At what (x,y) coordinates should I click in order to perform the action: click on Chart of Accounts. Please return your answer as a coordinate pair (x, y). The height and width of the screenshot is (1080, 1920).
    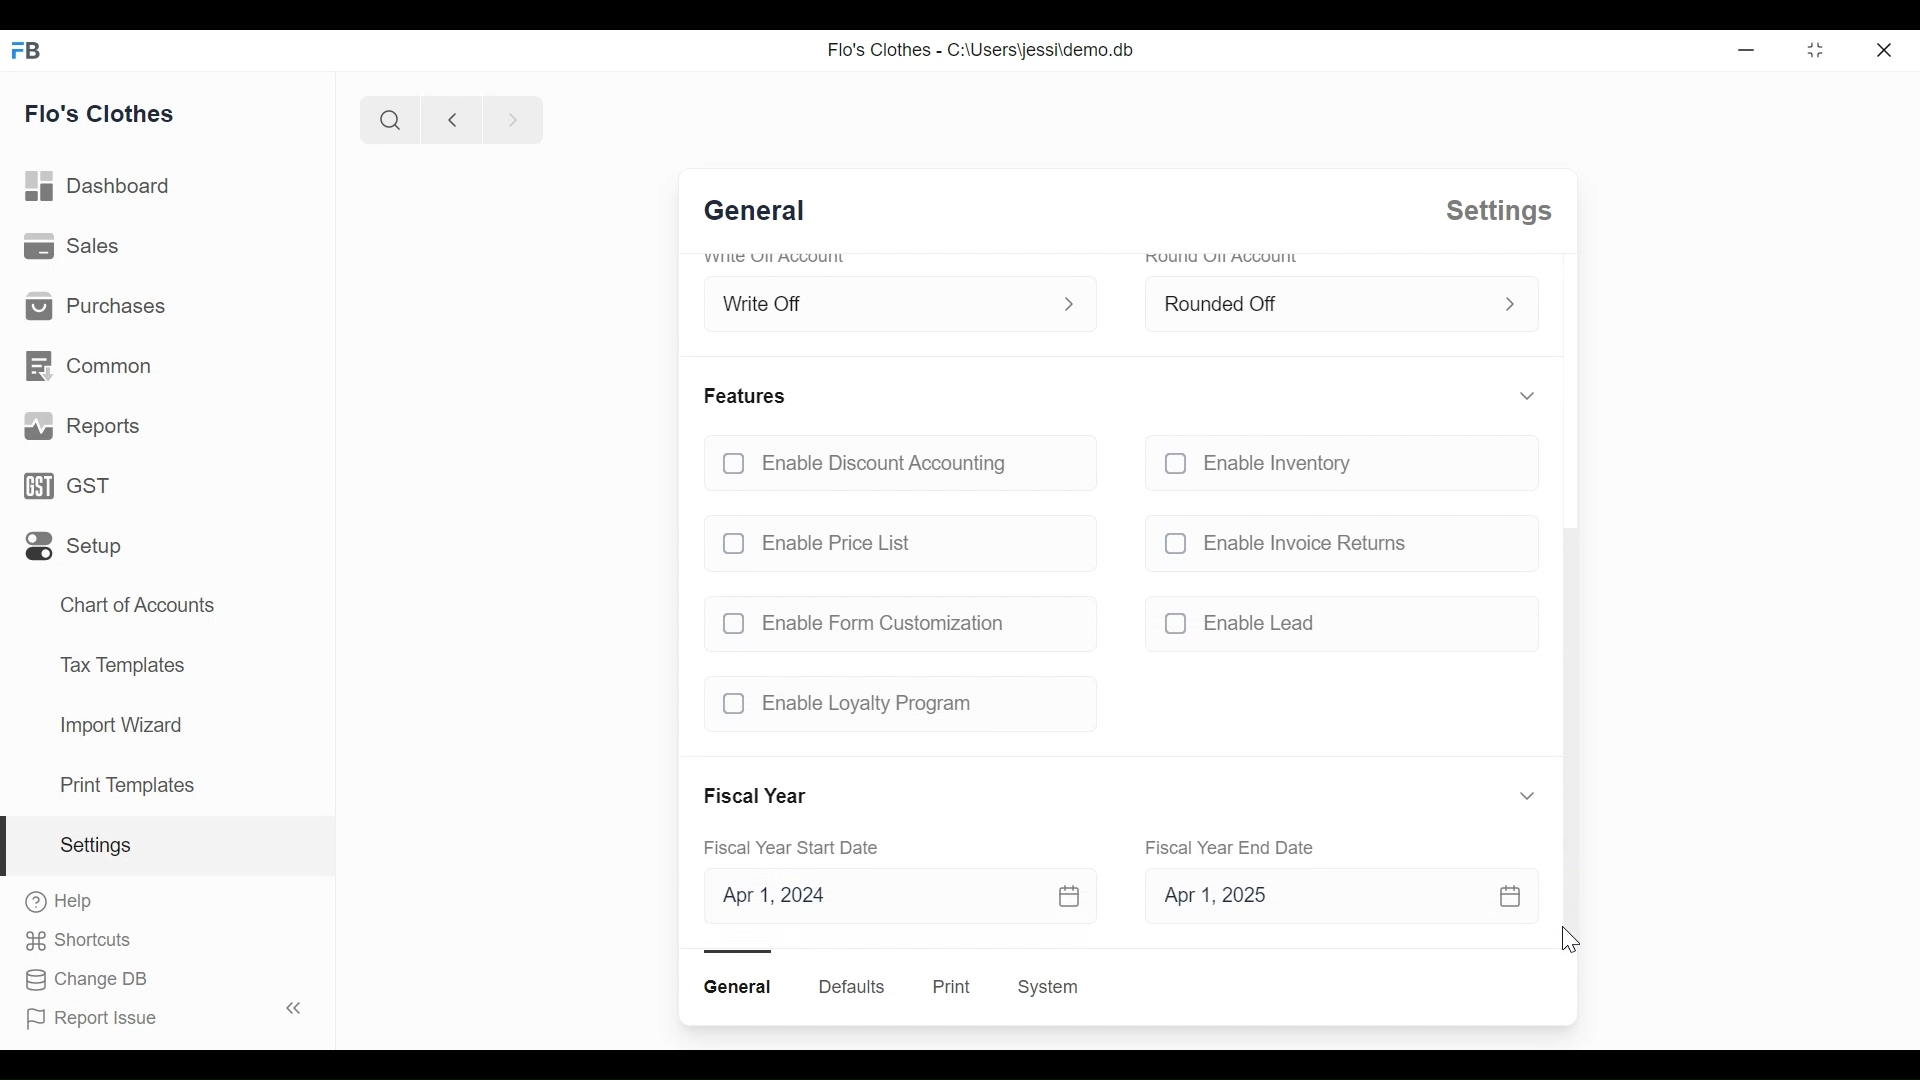
    Looking at the image, I should click on (142, 603).